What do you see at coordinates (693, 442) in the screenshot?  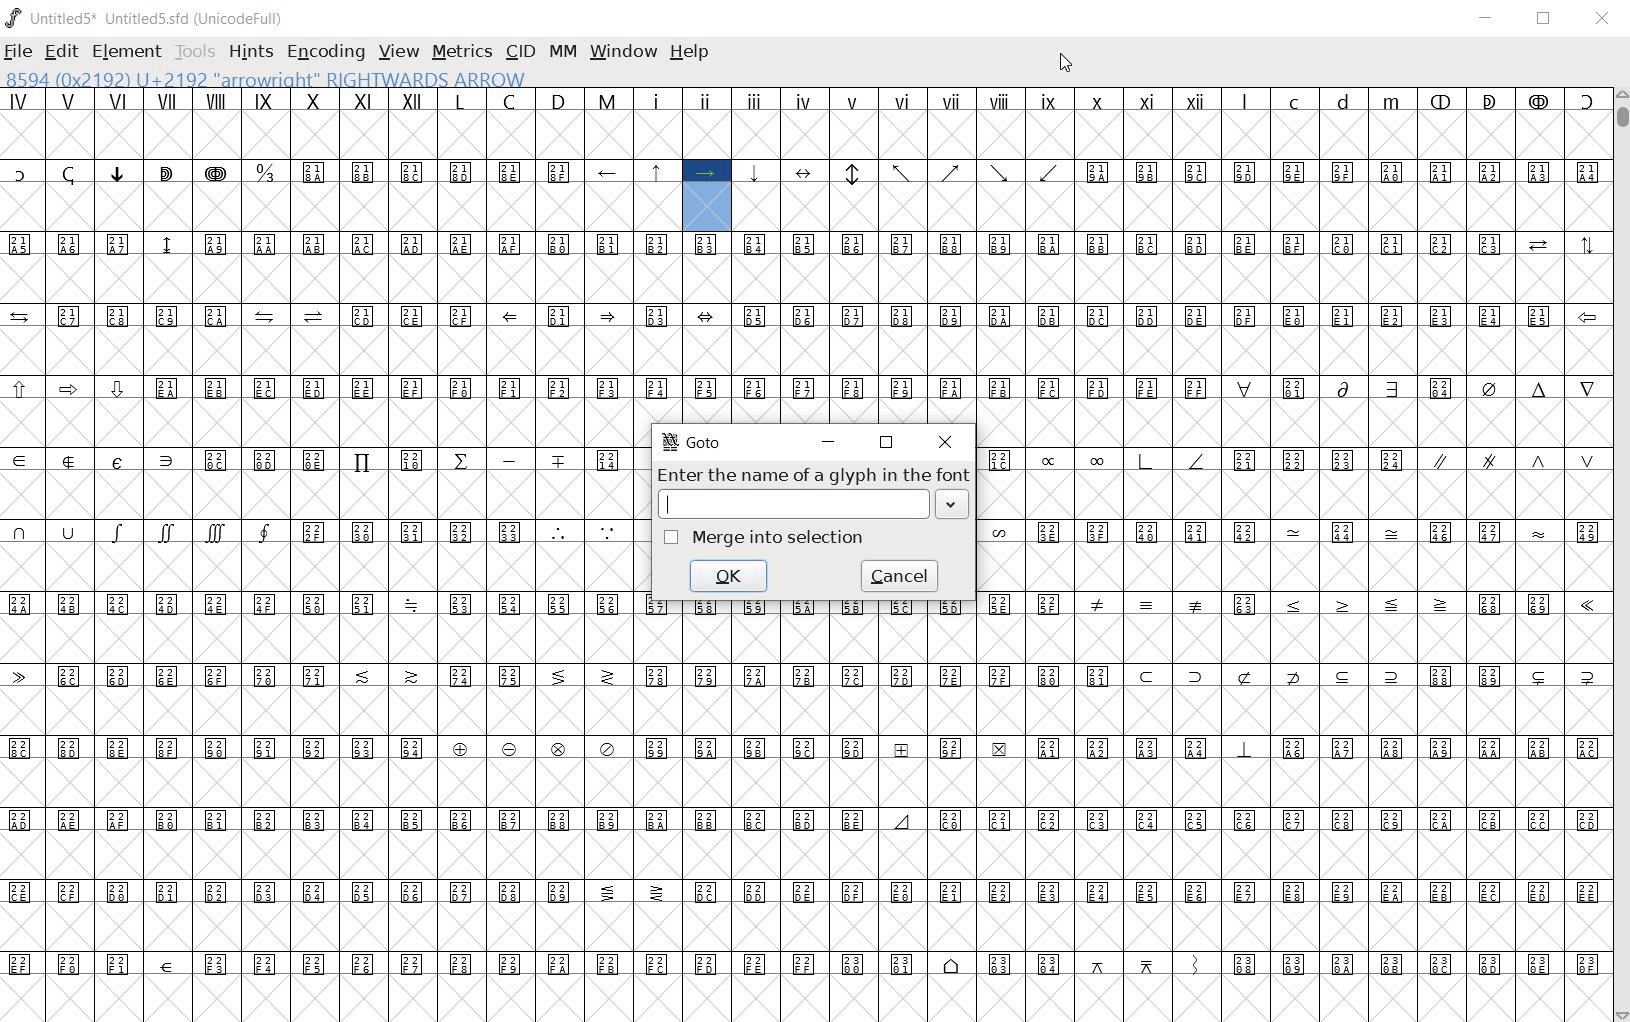 I see `GoTo` at bounding box center [693, 442].